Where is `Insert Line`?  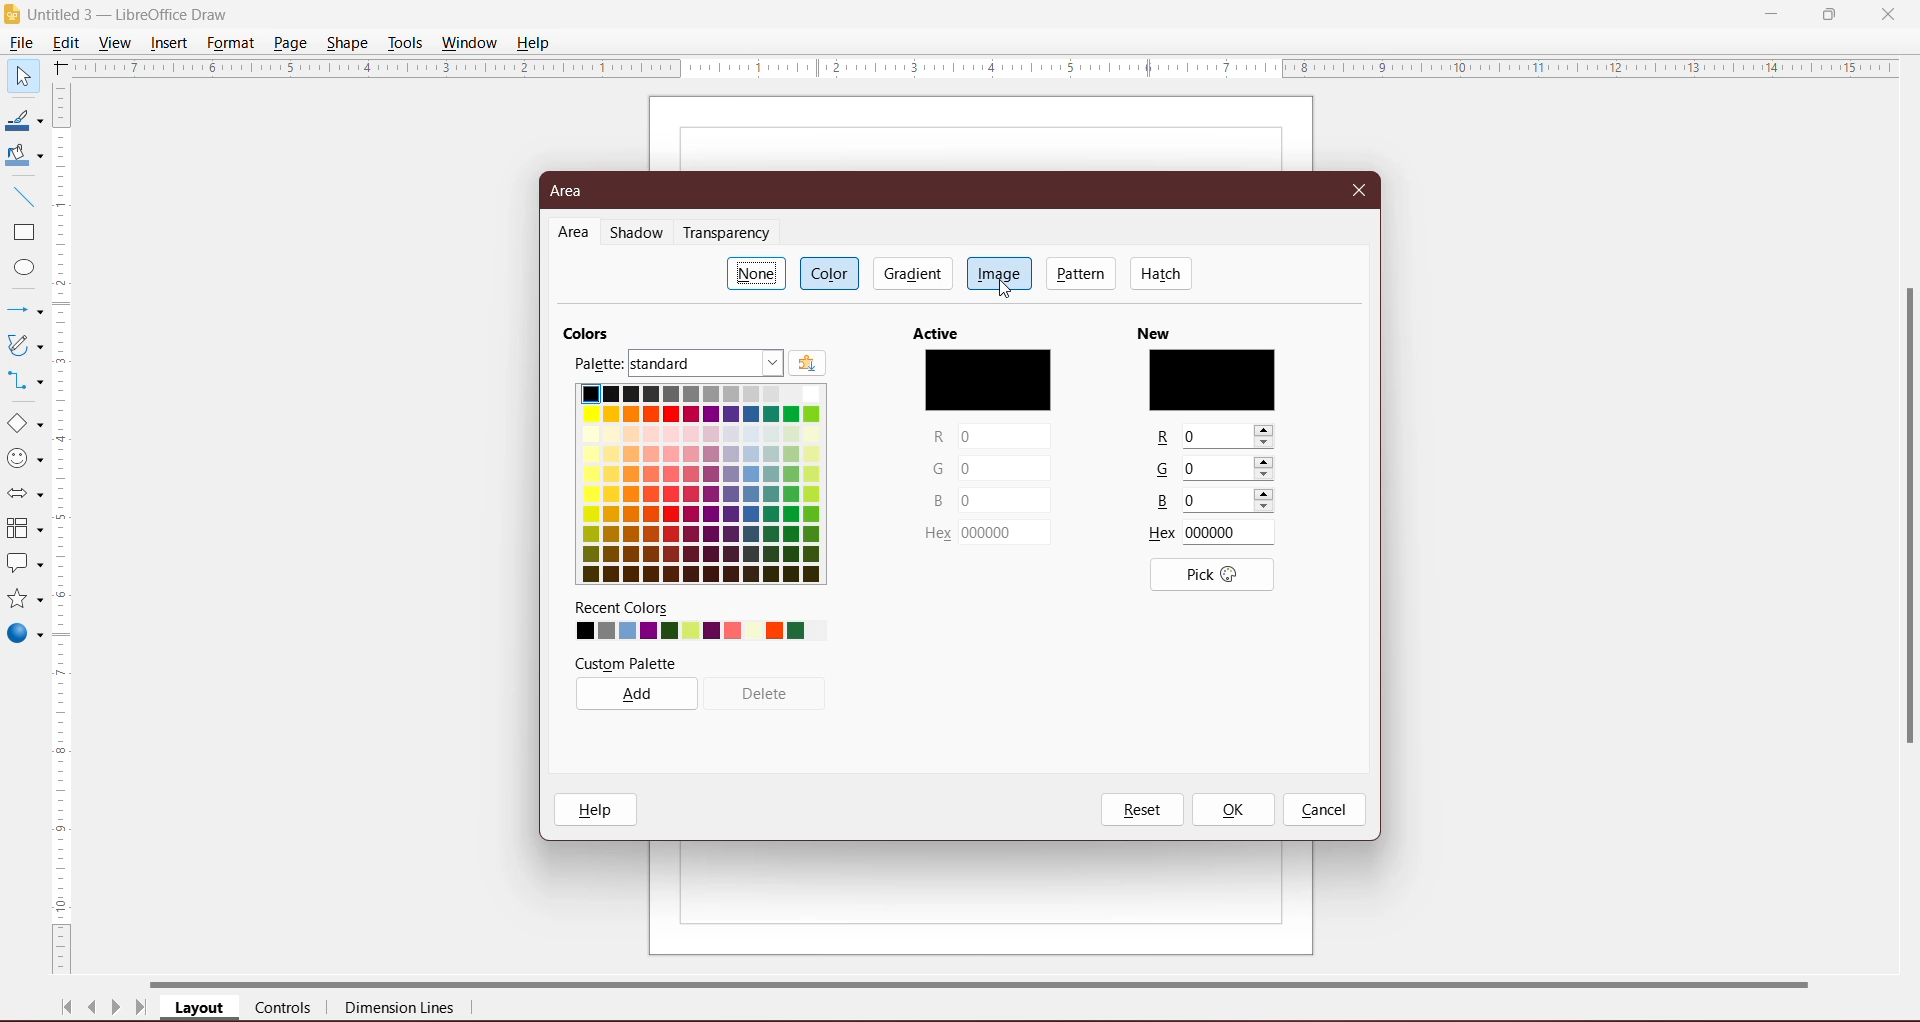
Insert Line is located at coordinates (22, 196).